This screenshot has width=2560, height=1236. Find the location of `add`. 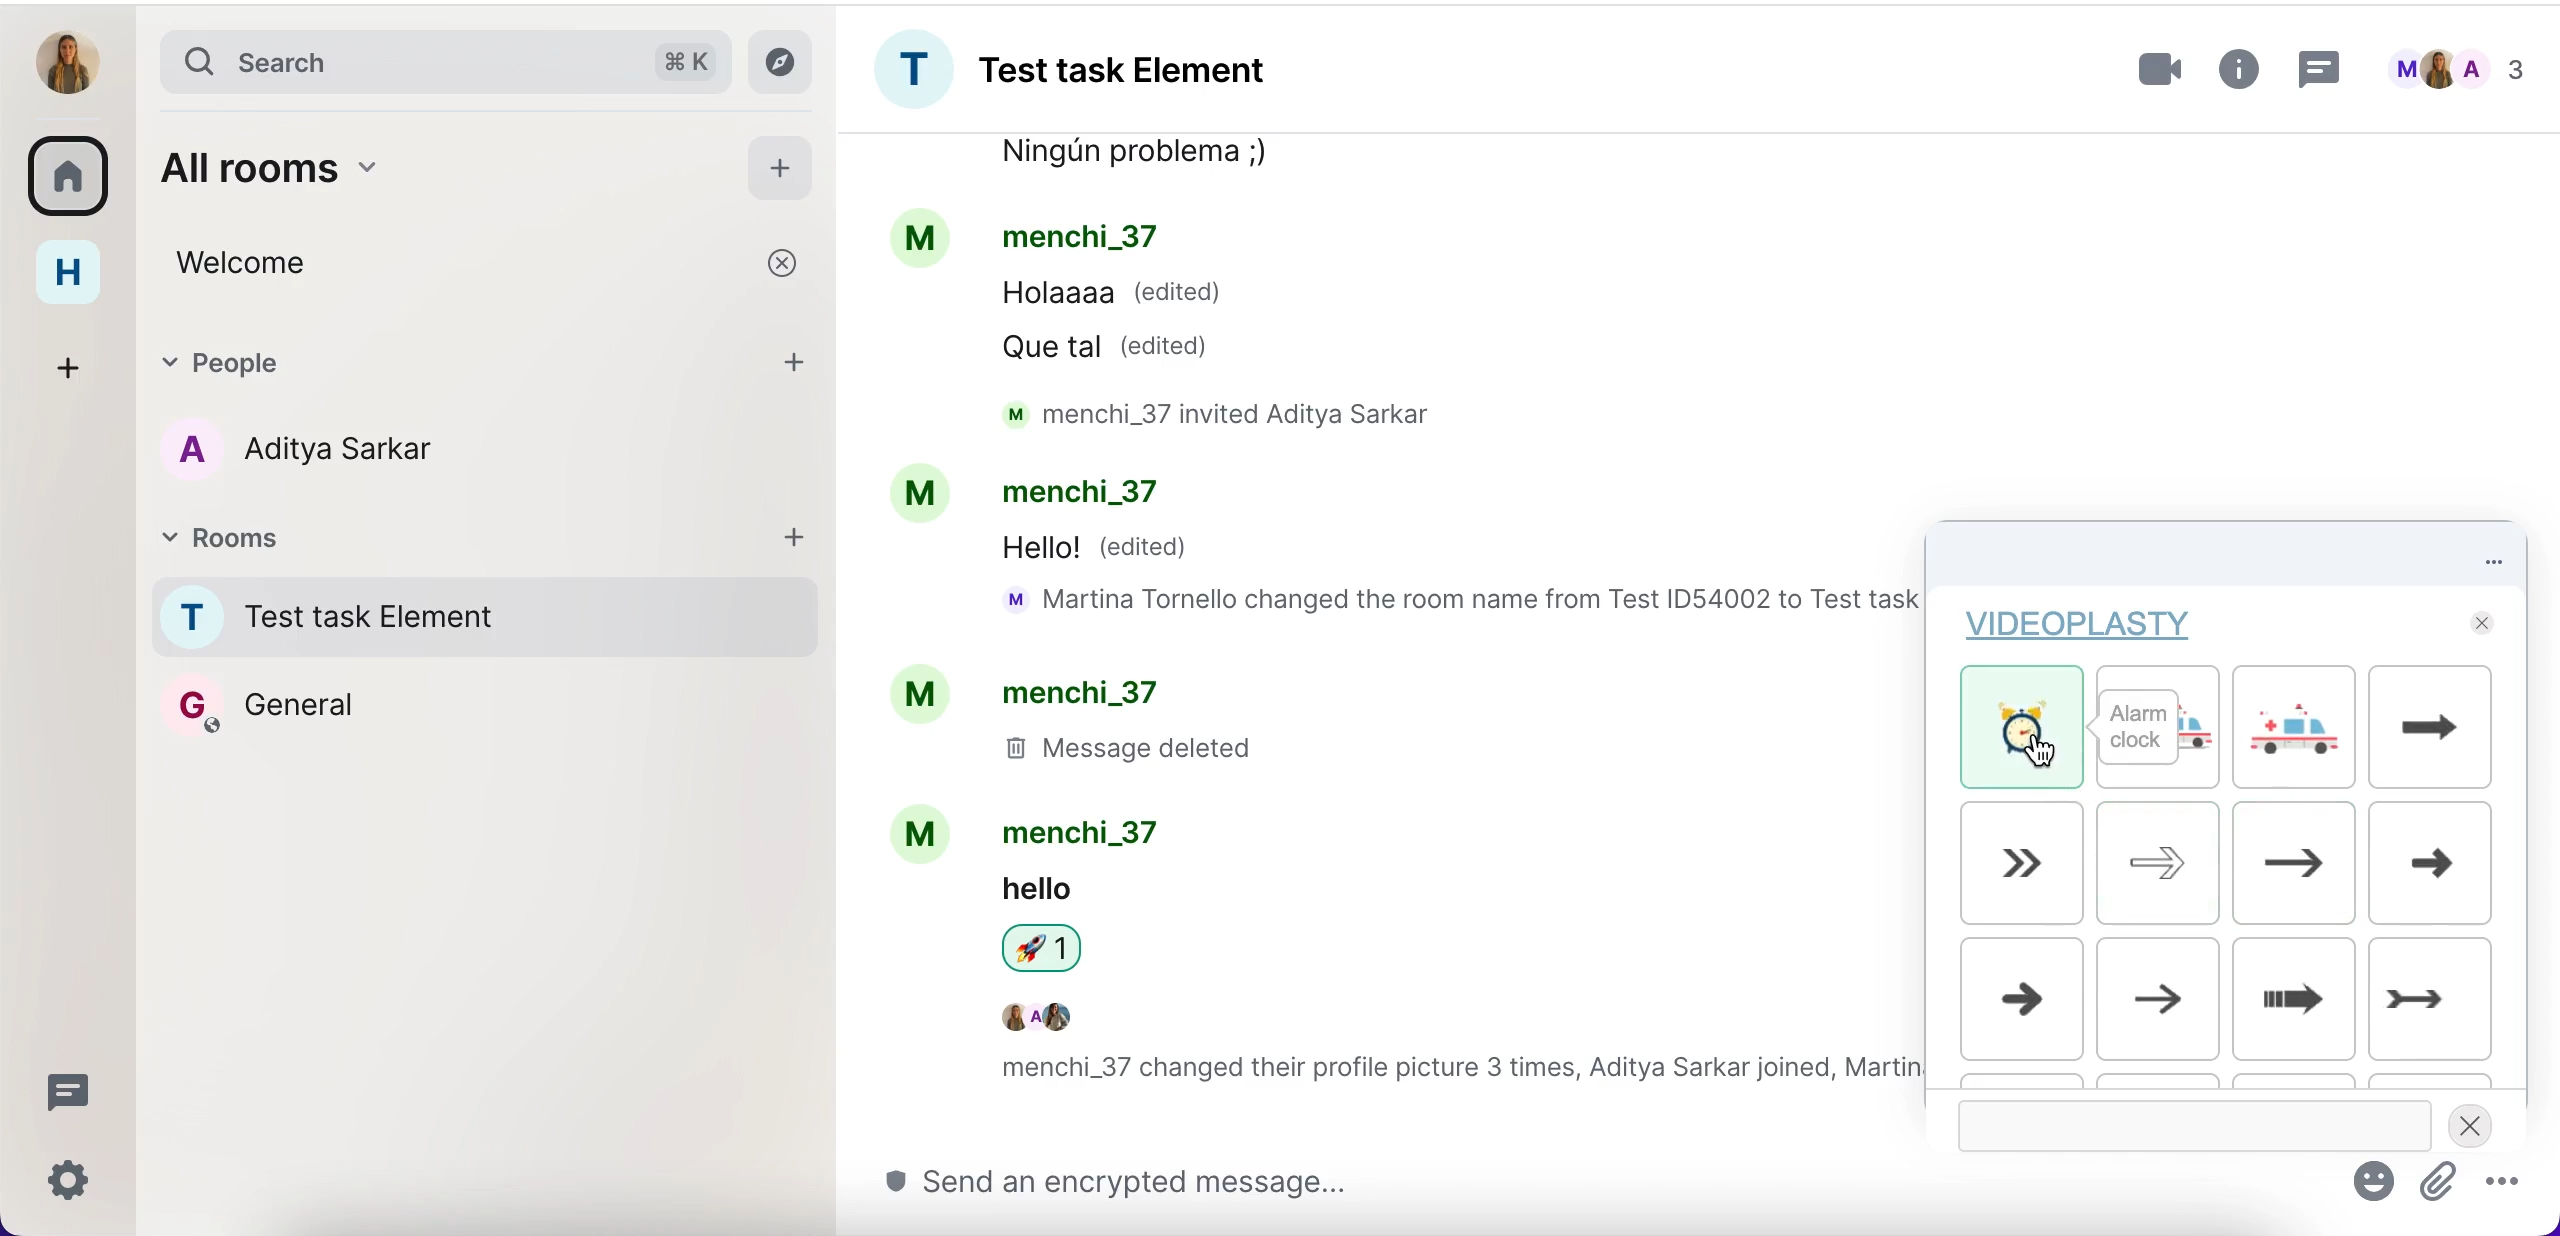

add is located at coordinates (779, 166).